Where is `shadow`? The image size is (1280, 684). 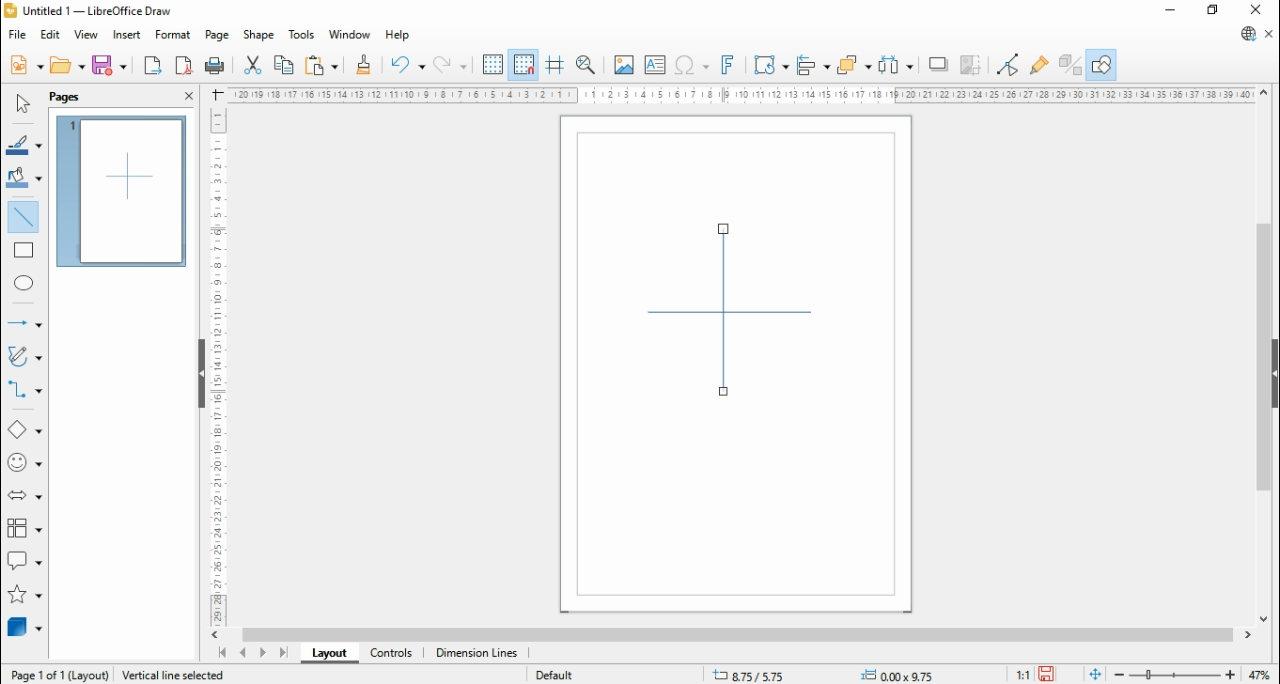
shadow is located at coordinates (940, 64).